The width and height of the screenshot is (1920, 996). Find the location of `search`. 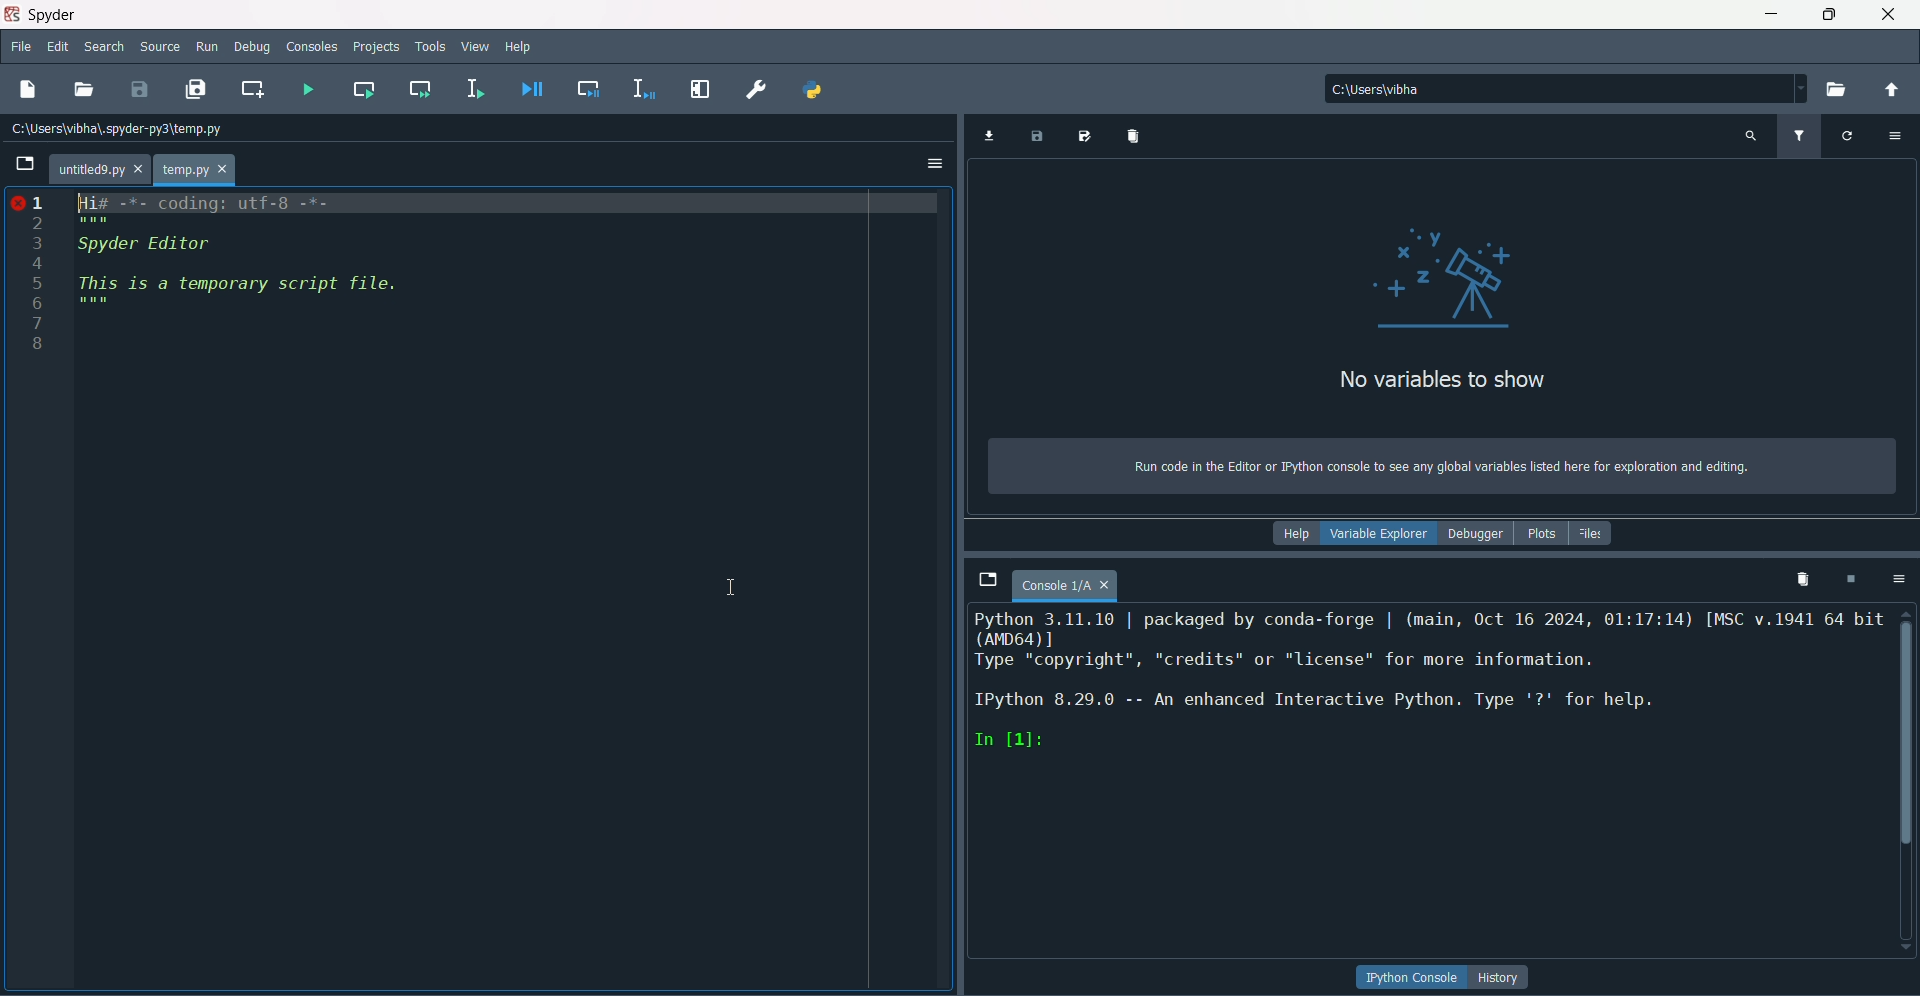

search is located at coordinates (105, 46).